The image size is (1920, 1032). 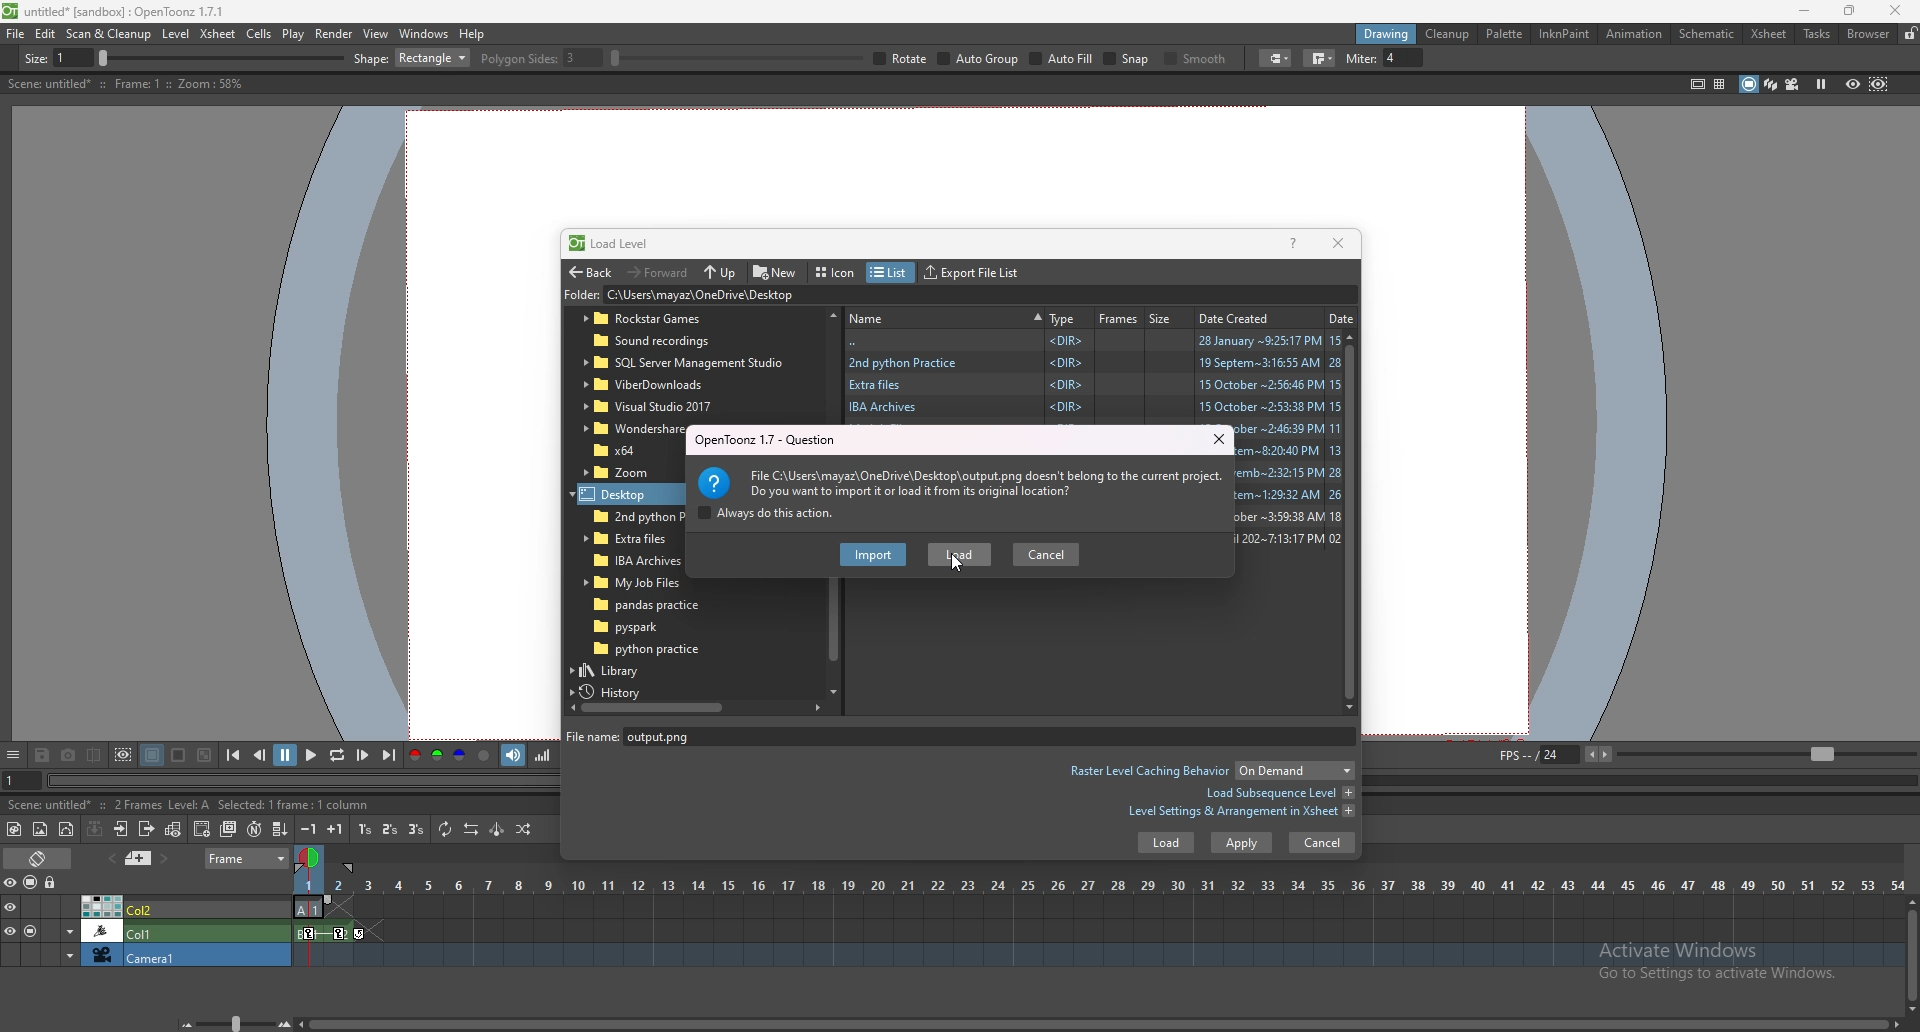 I want to click on save, so click(x=42, y=757).